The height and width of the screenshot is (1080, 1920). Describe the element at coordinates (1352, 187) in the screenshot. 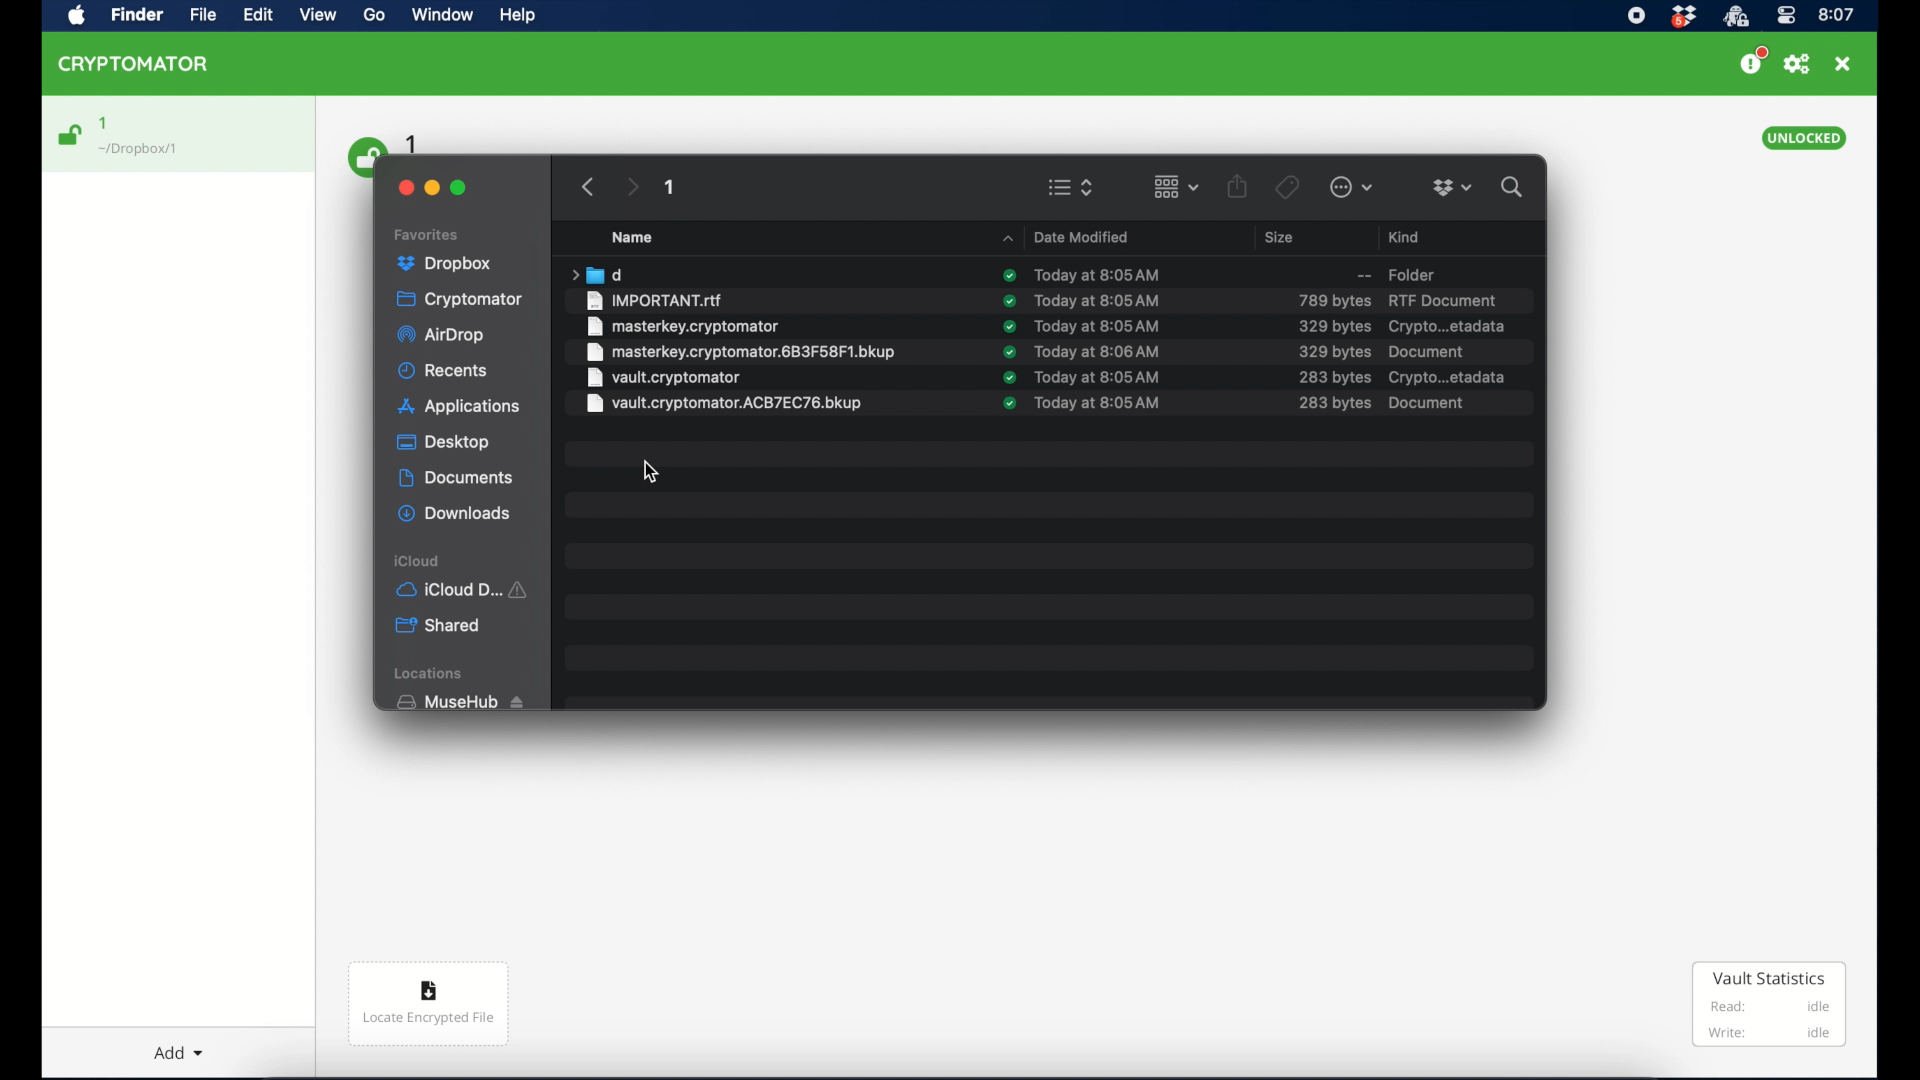

I see `more options` at that location.